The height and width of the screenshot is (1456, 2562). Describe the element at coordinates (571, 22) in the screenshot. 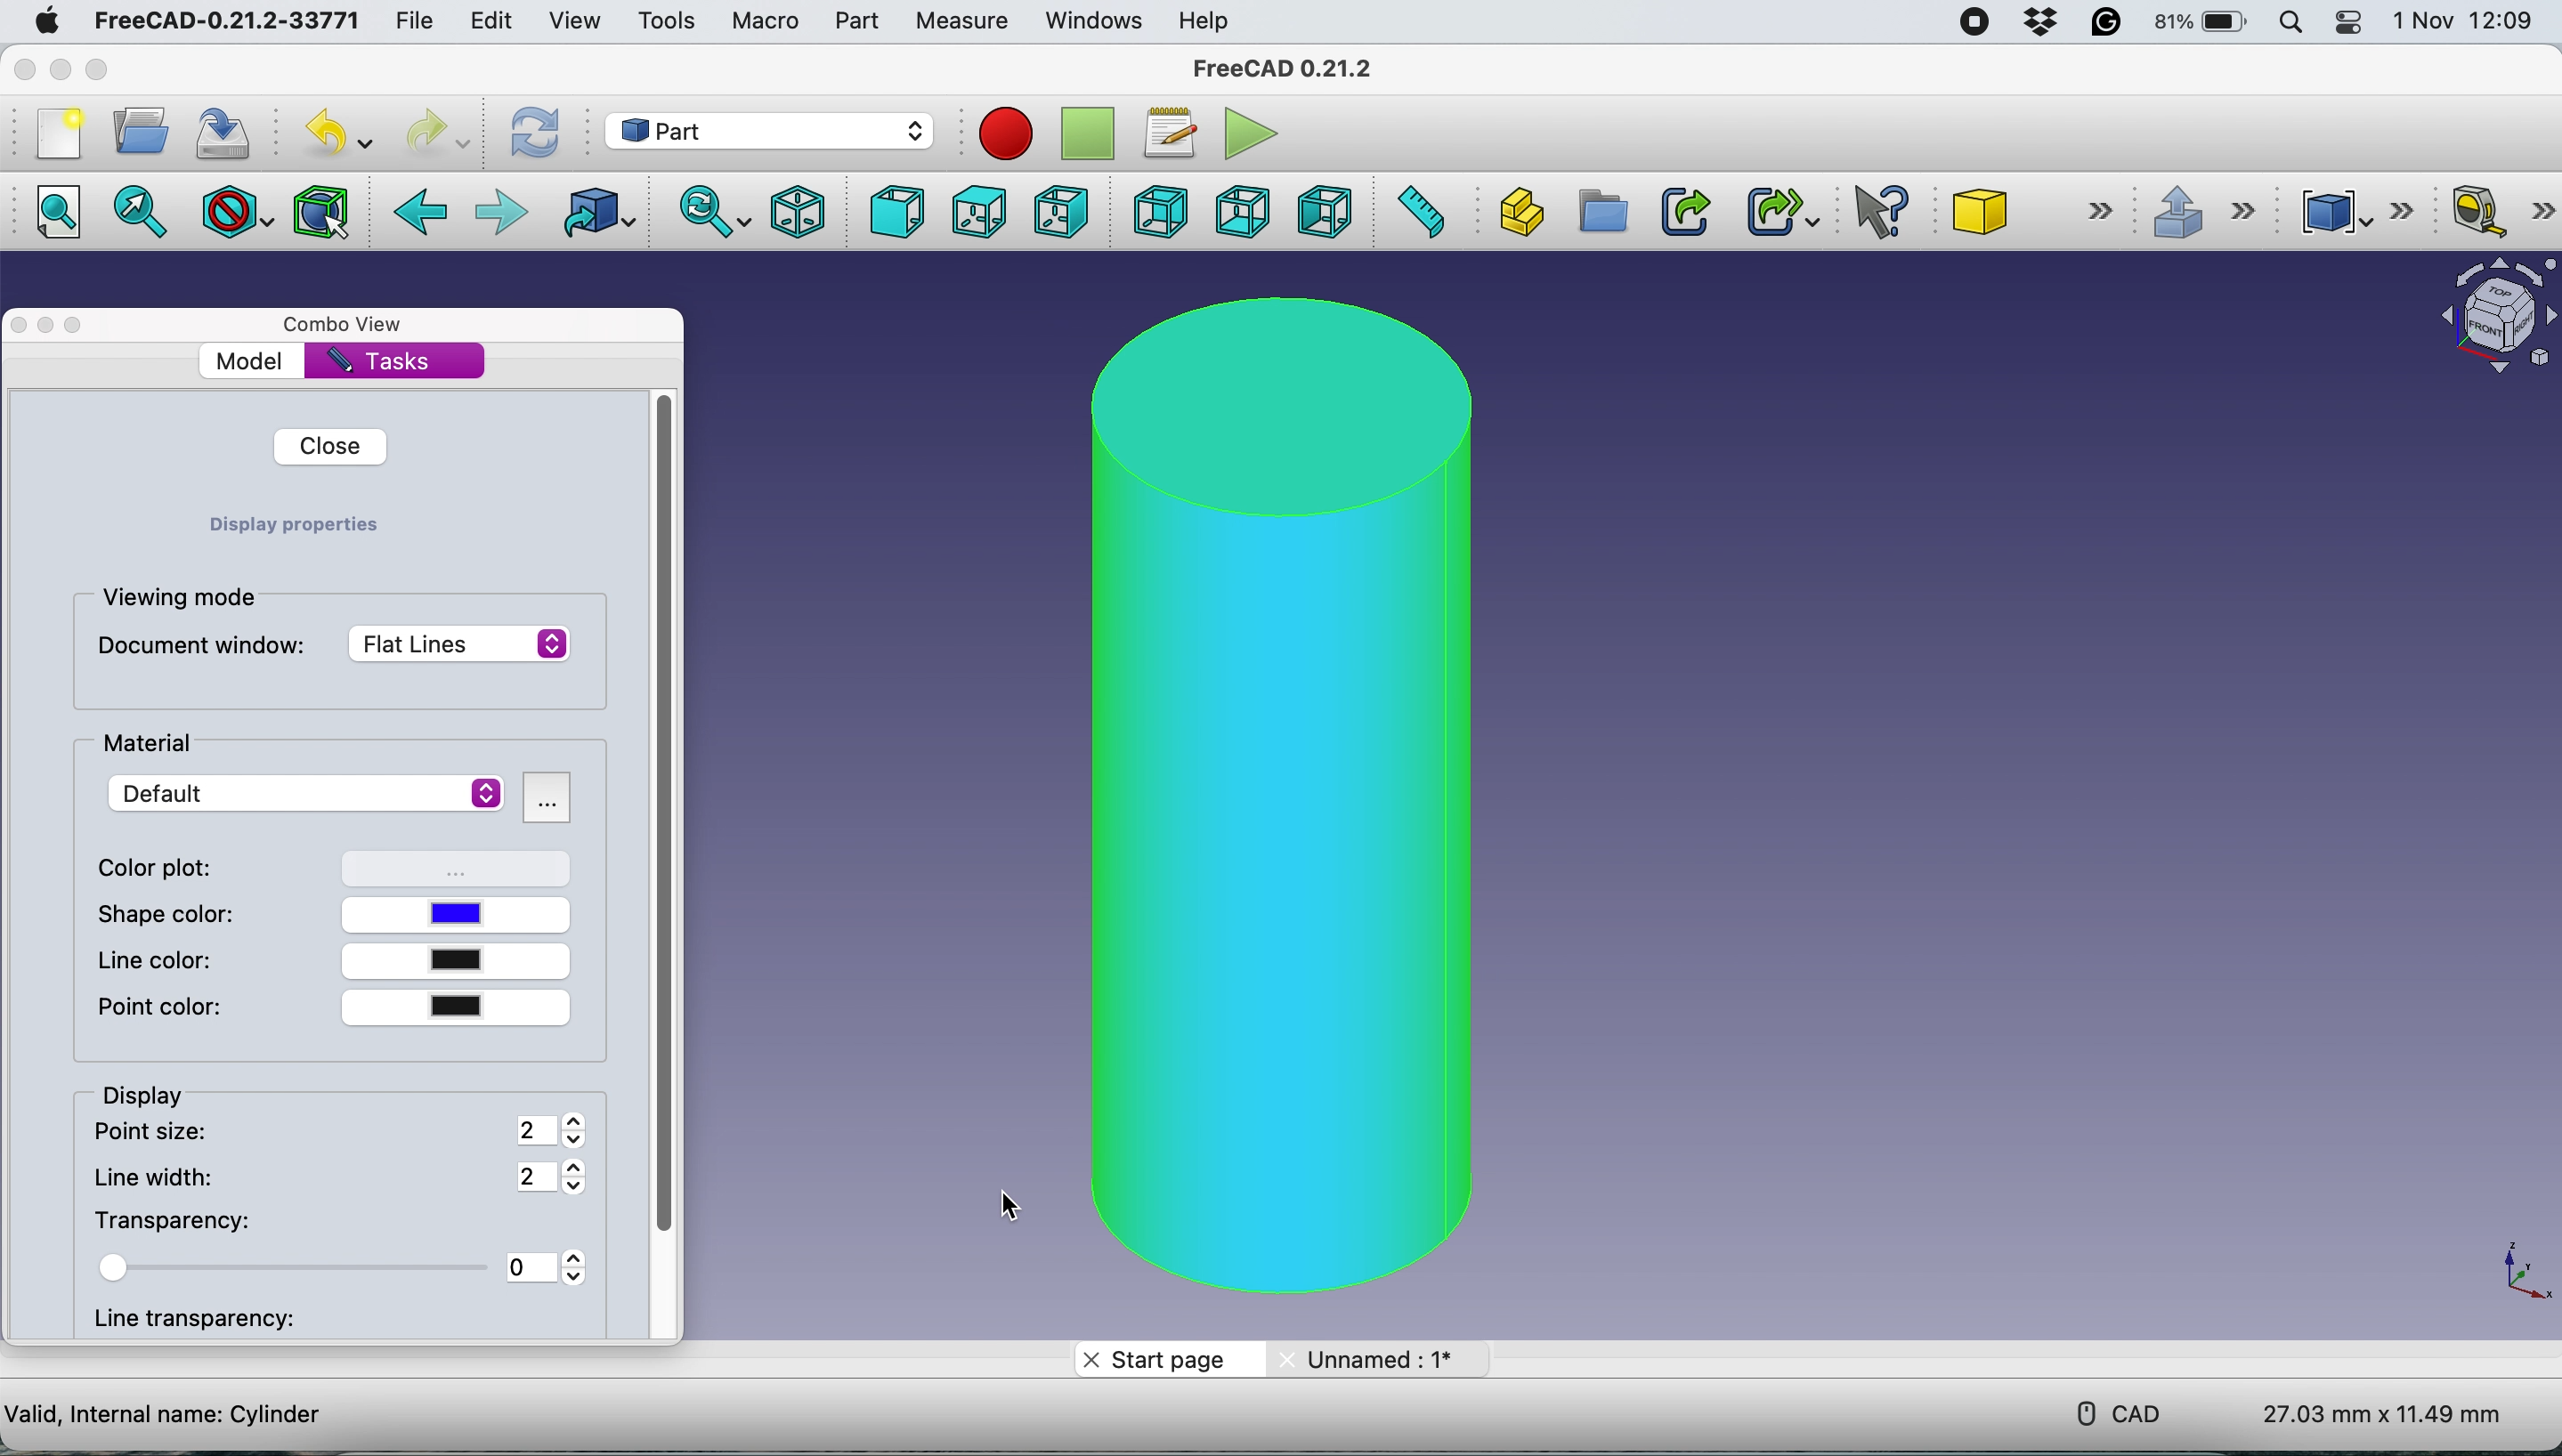

I see `view` at that location.